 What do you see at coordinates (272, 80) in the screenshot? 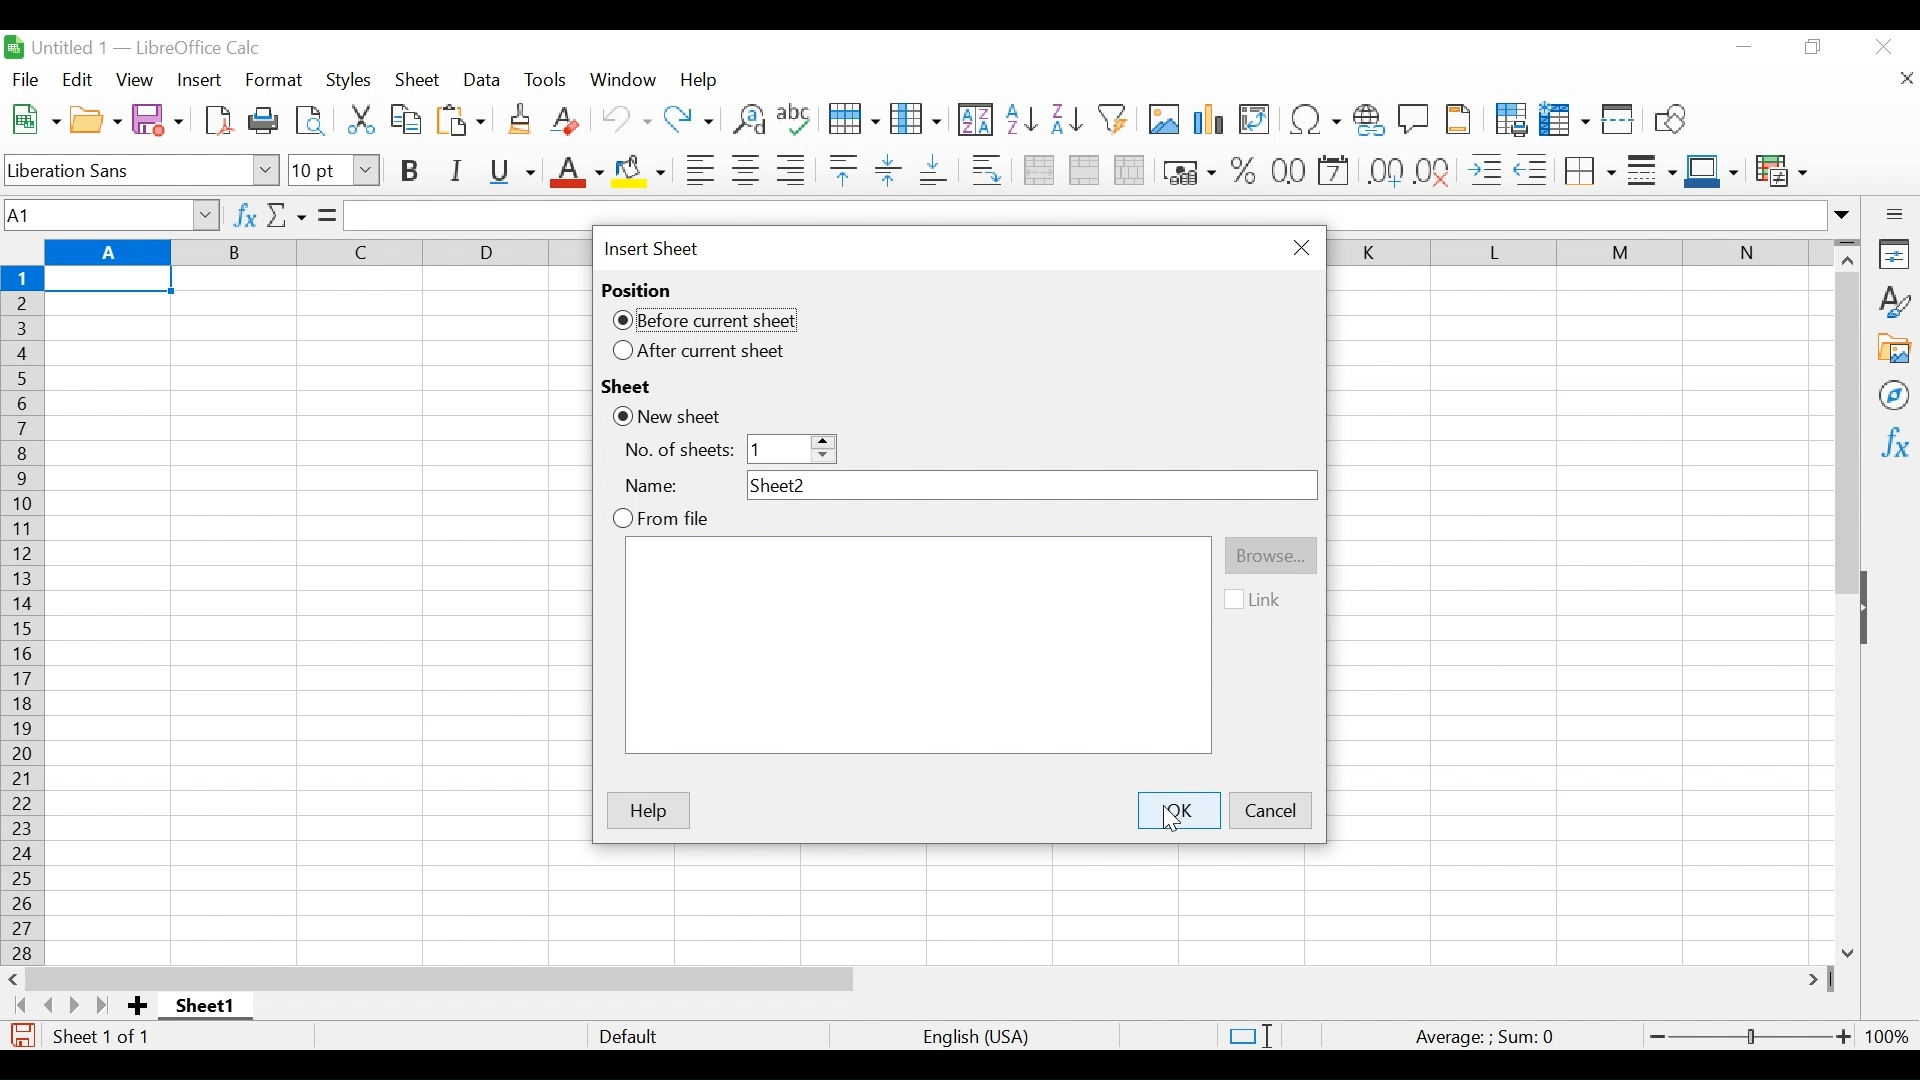
I see `Format` at bounding box center [272, 80].